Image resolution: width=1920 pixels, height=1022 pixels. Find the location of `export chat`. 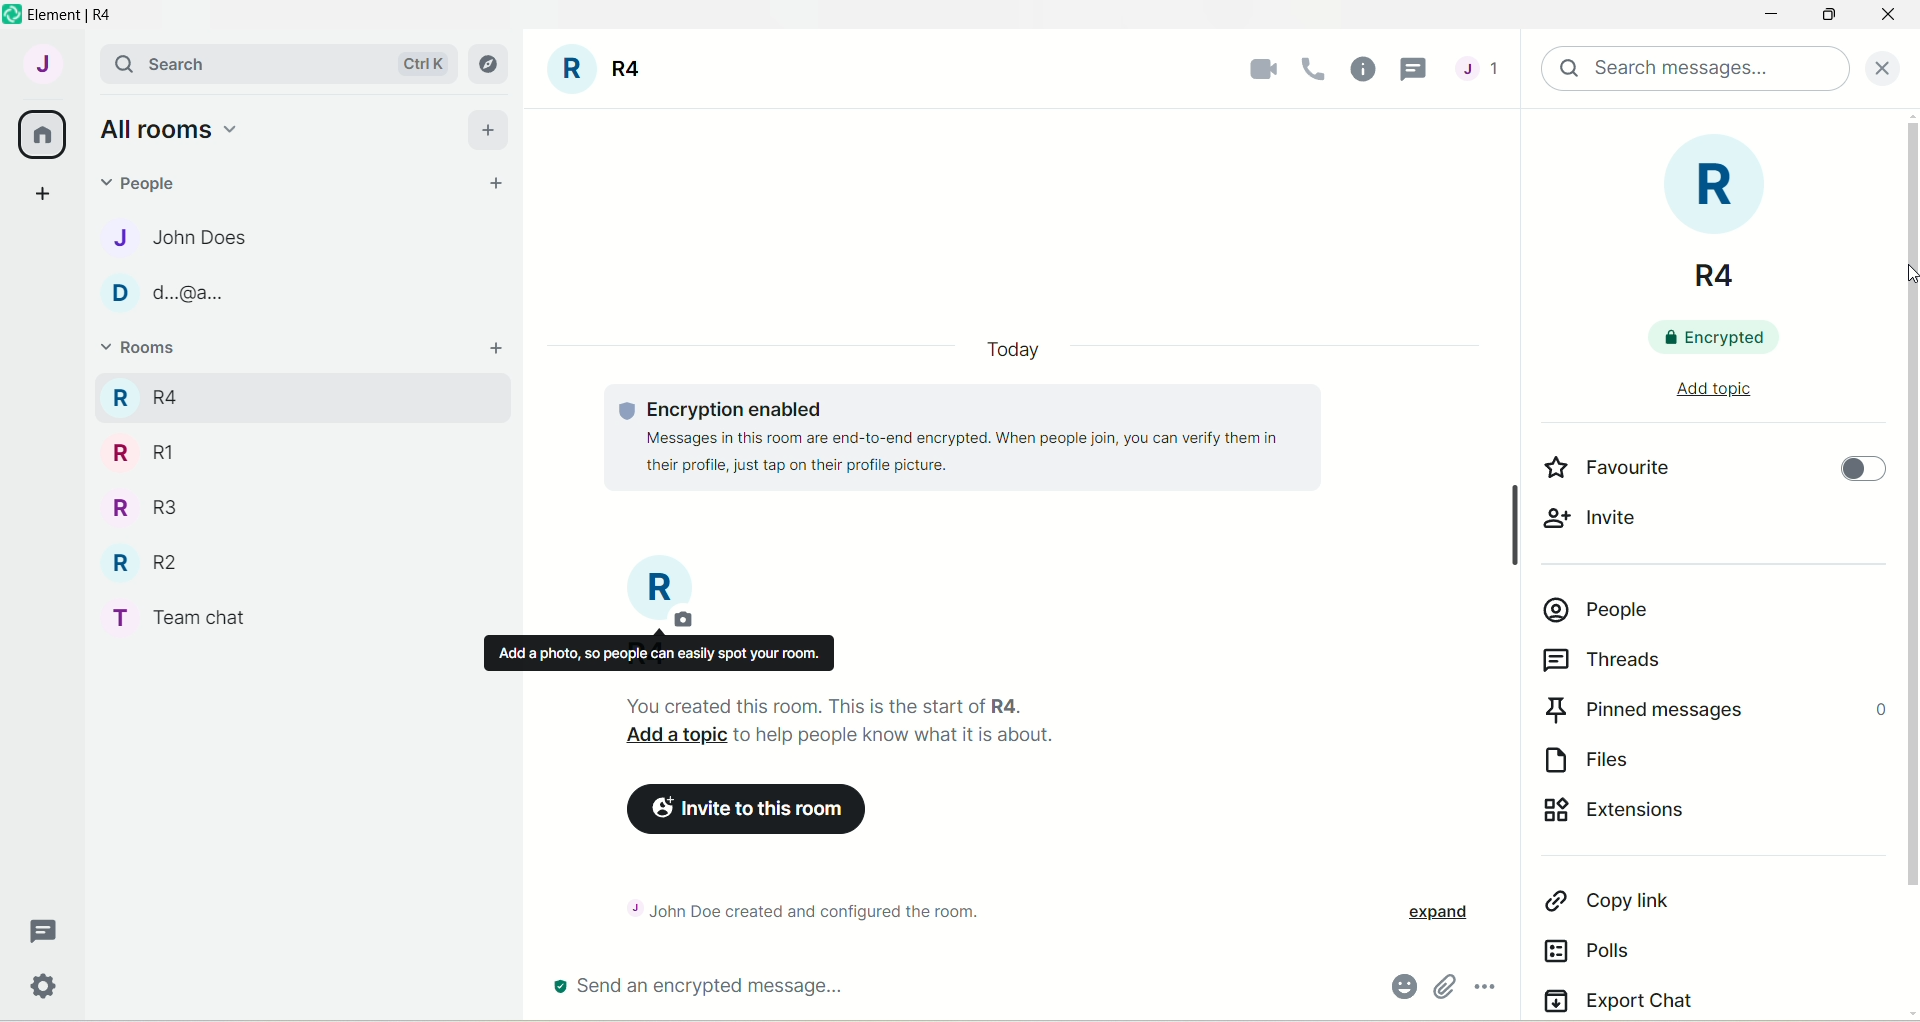

export chat is located at coordinates (1619, 999).